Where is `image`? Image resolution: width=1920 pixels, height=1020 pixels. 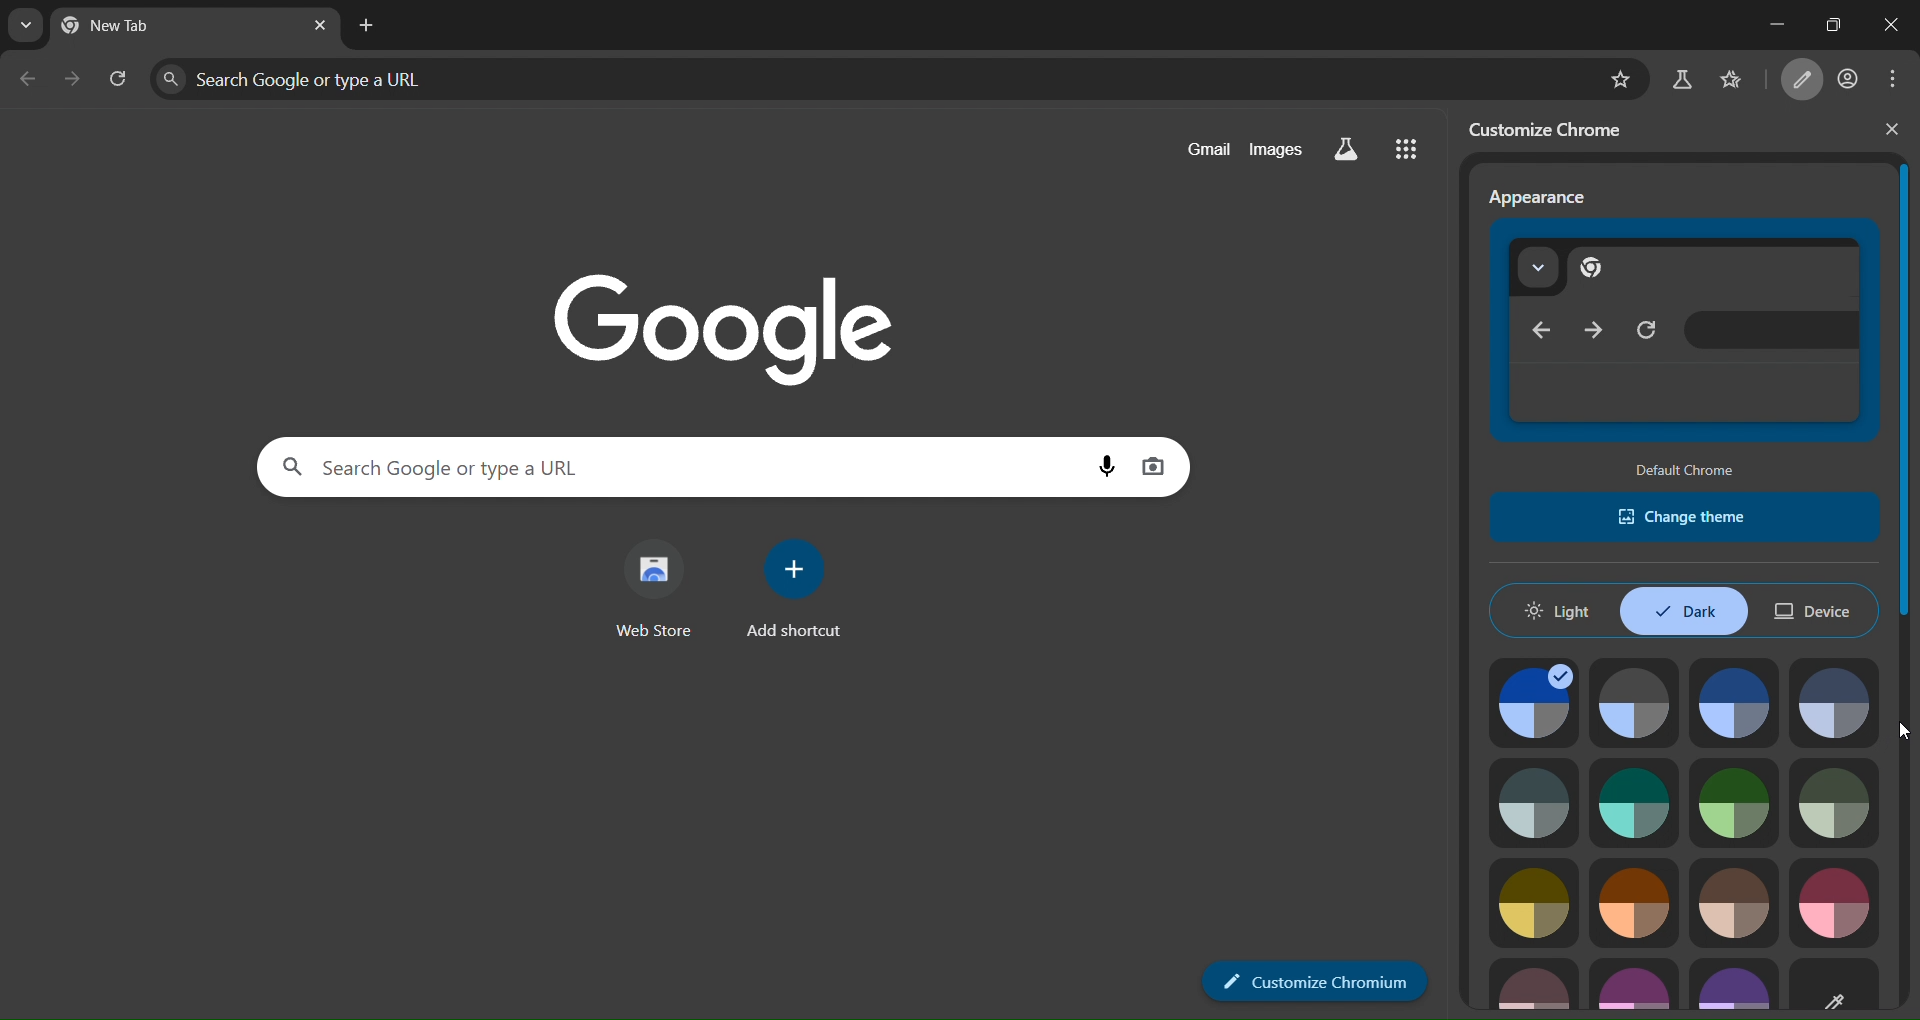
image is located at coordinates (1736, 905).